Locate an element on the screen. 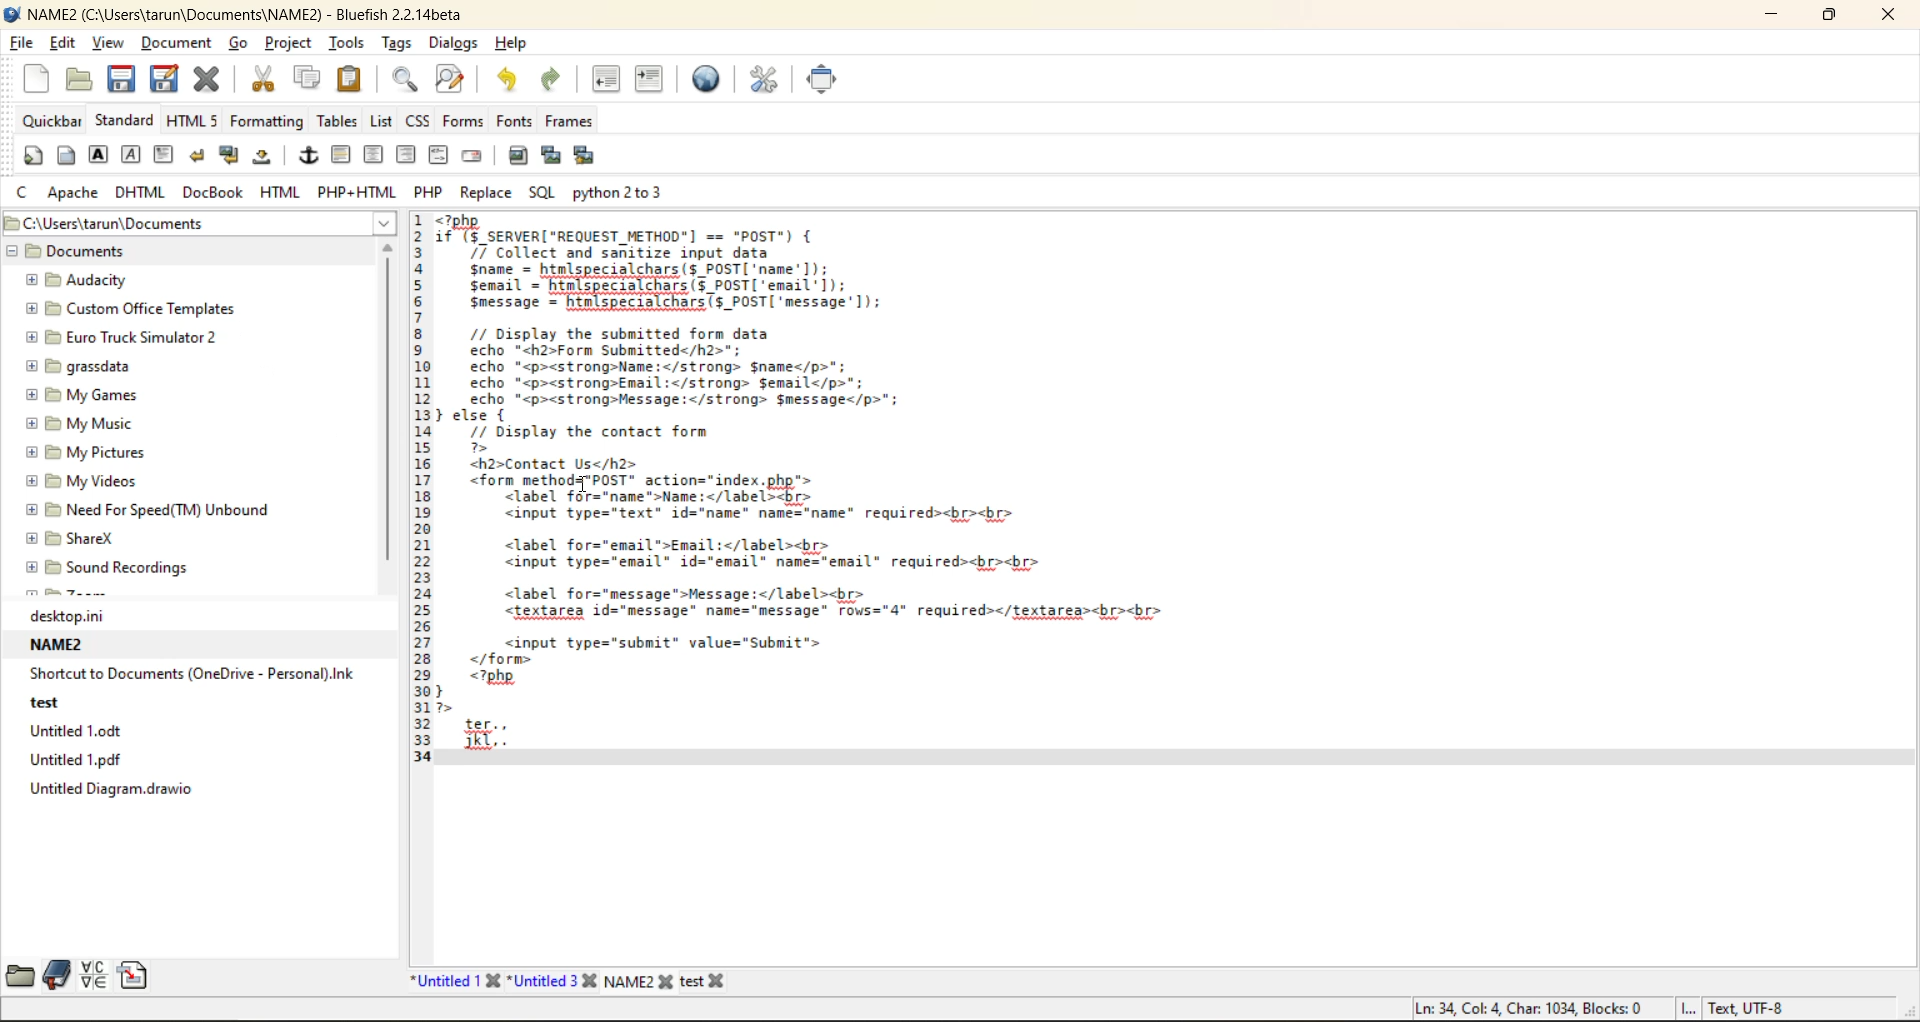 This screenshot has height=1022, width=1920. name2 is located at coordinates (63, 647).